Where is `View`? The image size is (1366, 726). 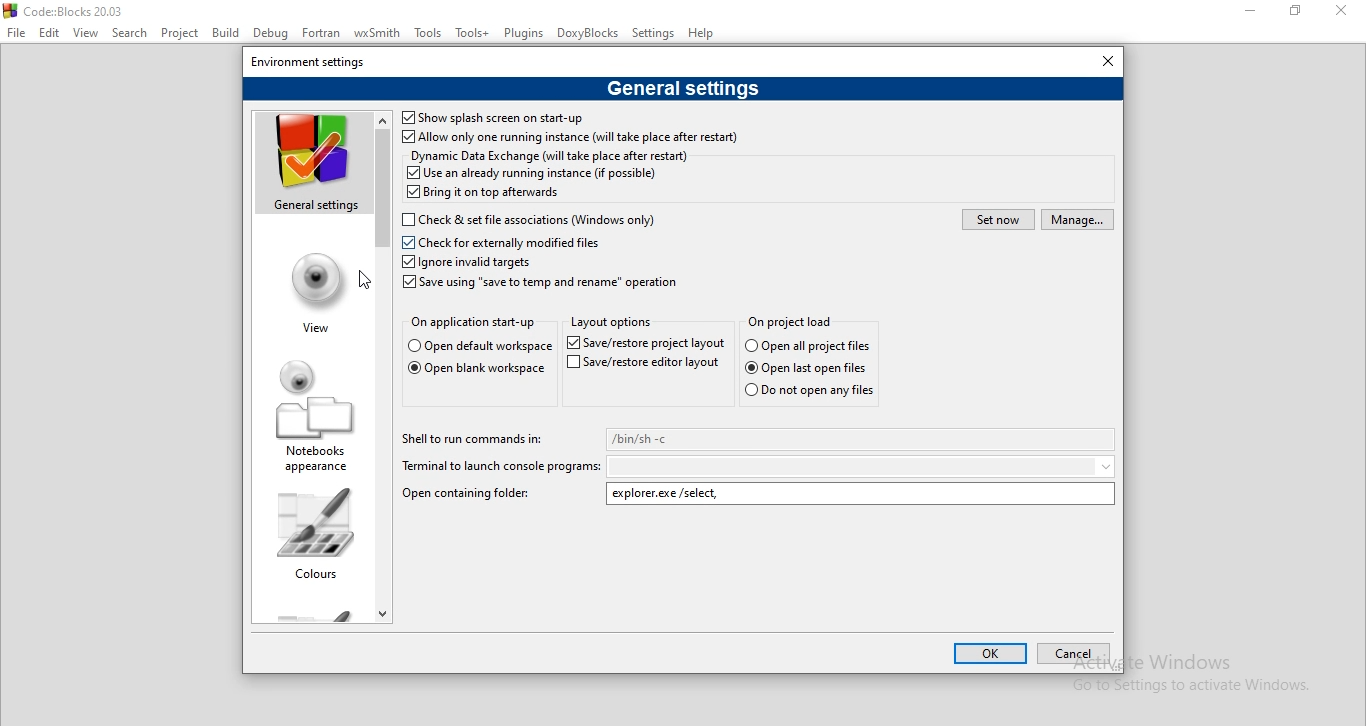 View is located at coordinates (86, 34).